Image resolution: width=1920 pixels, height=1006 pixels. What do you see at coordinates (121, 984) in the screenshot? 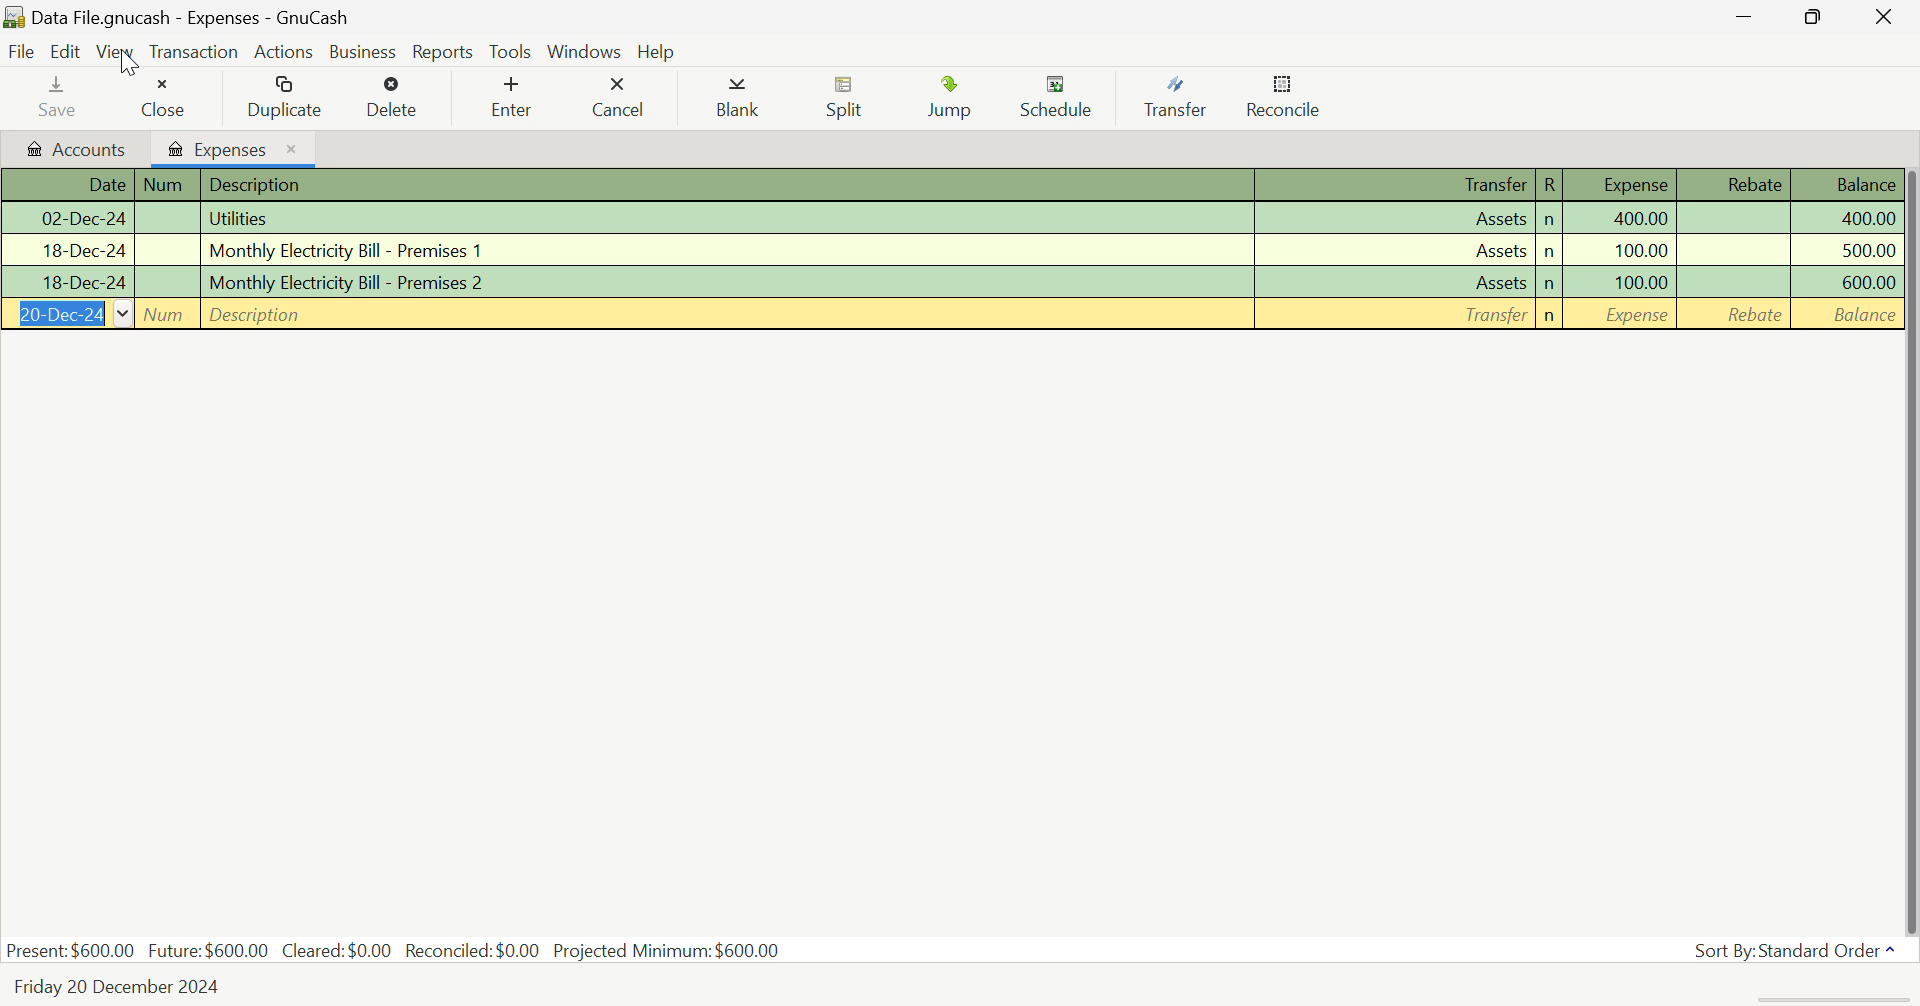
I see `Friday 20 December 2024` at bounding box center [121, 984].